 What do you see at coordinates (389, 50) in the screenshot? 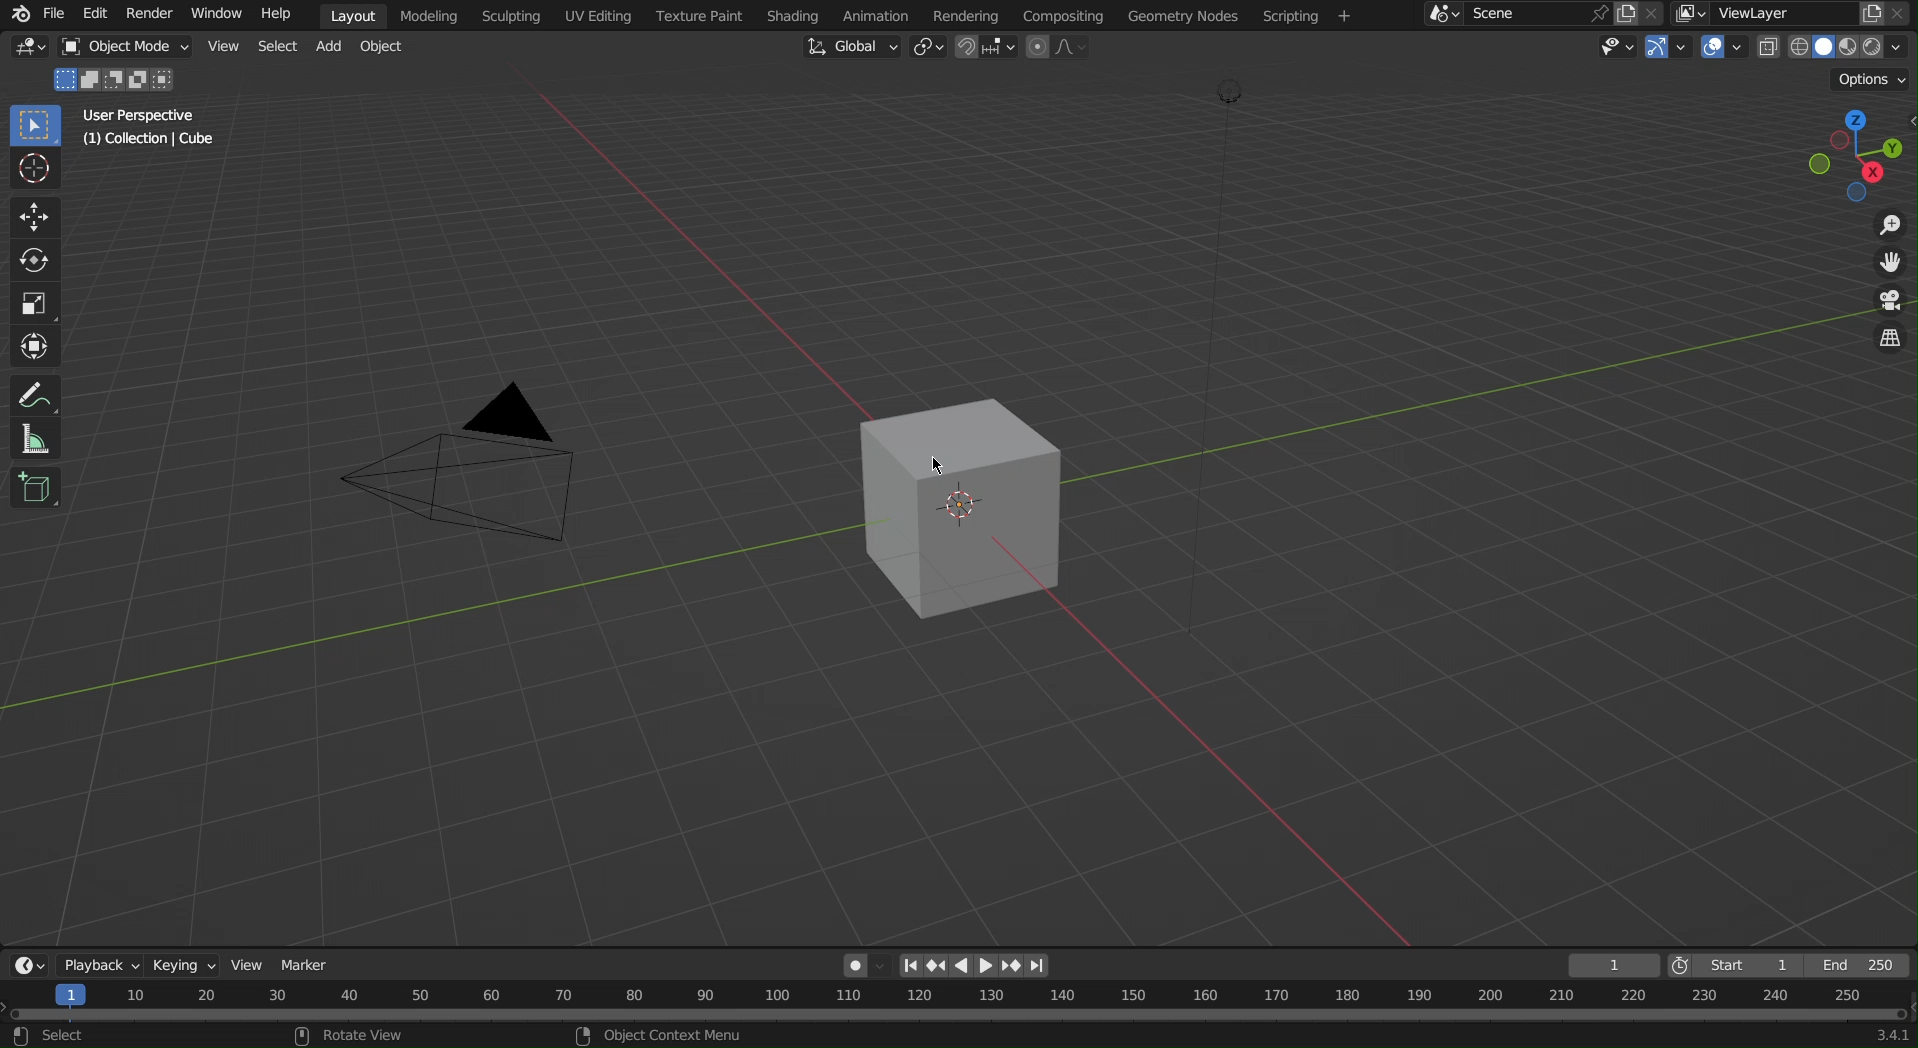
I see `Object` at bounding box center [389, 50].